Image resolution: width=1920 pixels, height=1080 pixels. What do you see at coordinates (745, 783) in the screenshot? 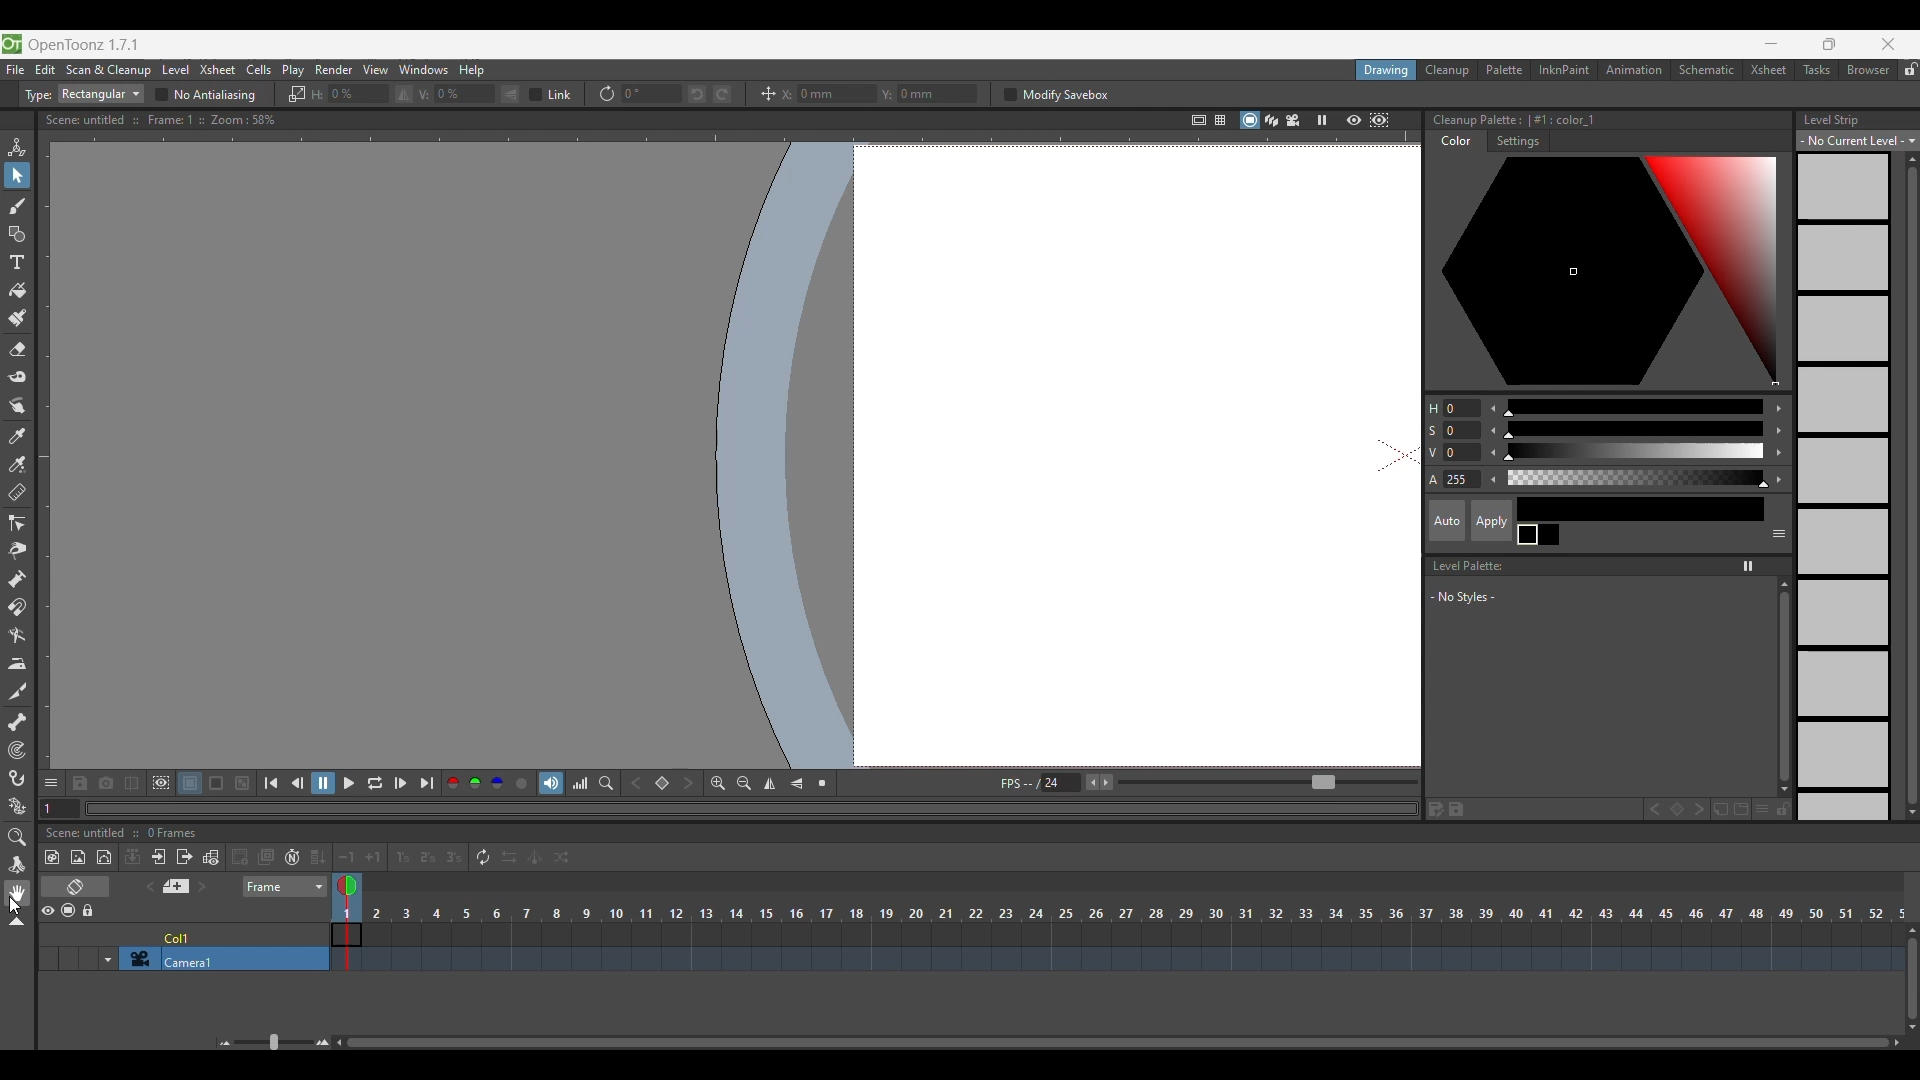
I see `Zoom out` at bounding box center [745, 783].